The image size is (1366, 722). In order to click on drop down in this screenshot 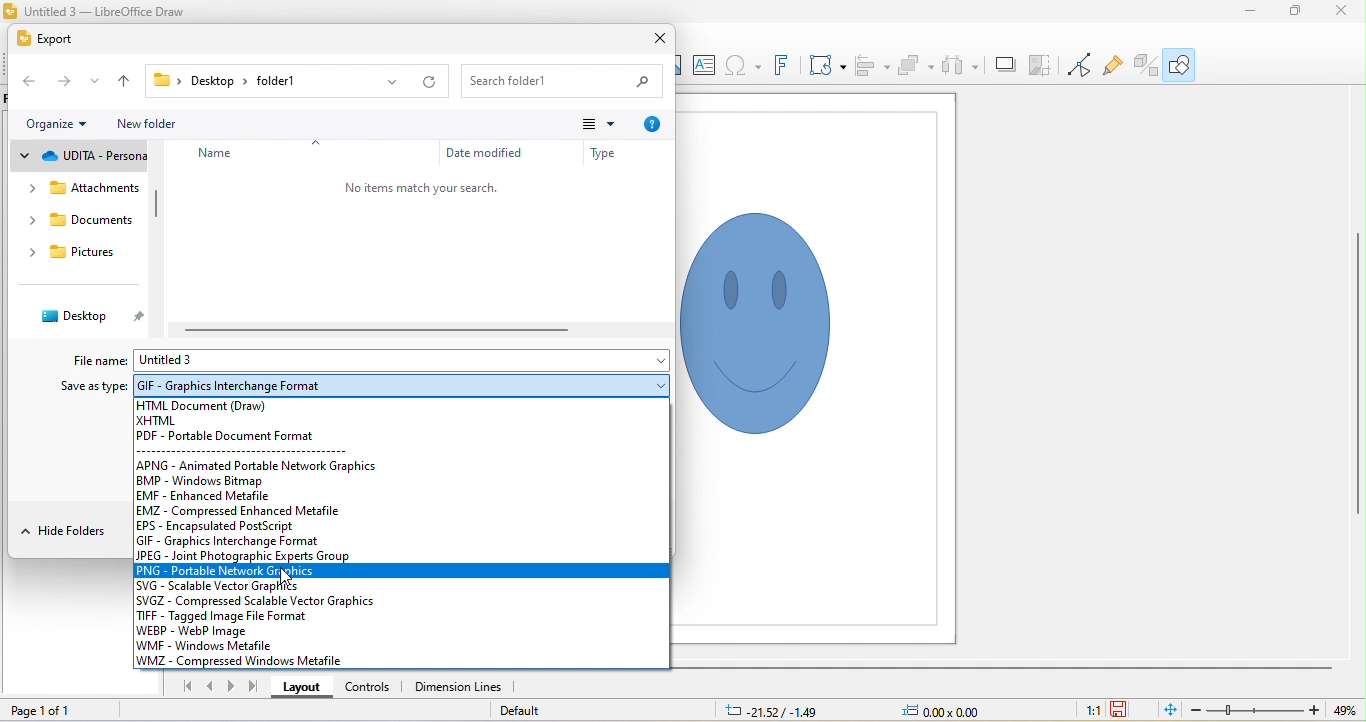, I will do `click(25, 532)`.